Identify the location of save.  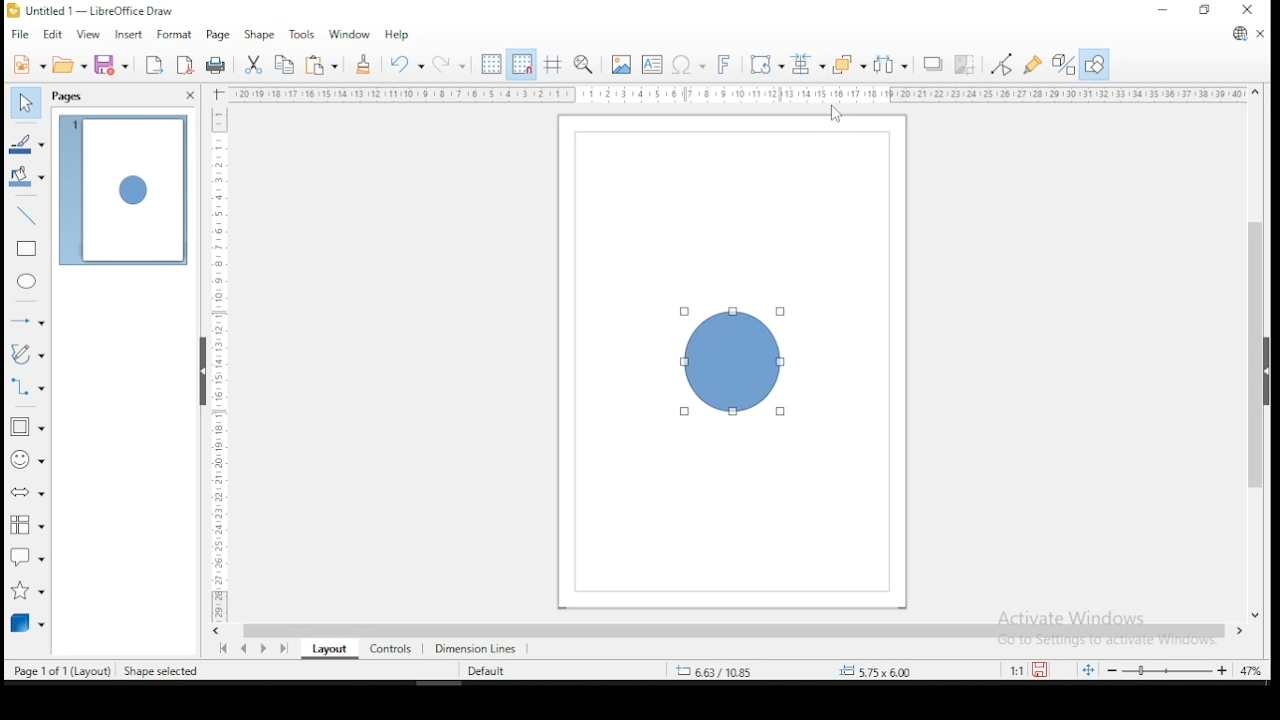
(111, 64).